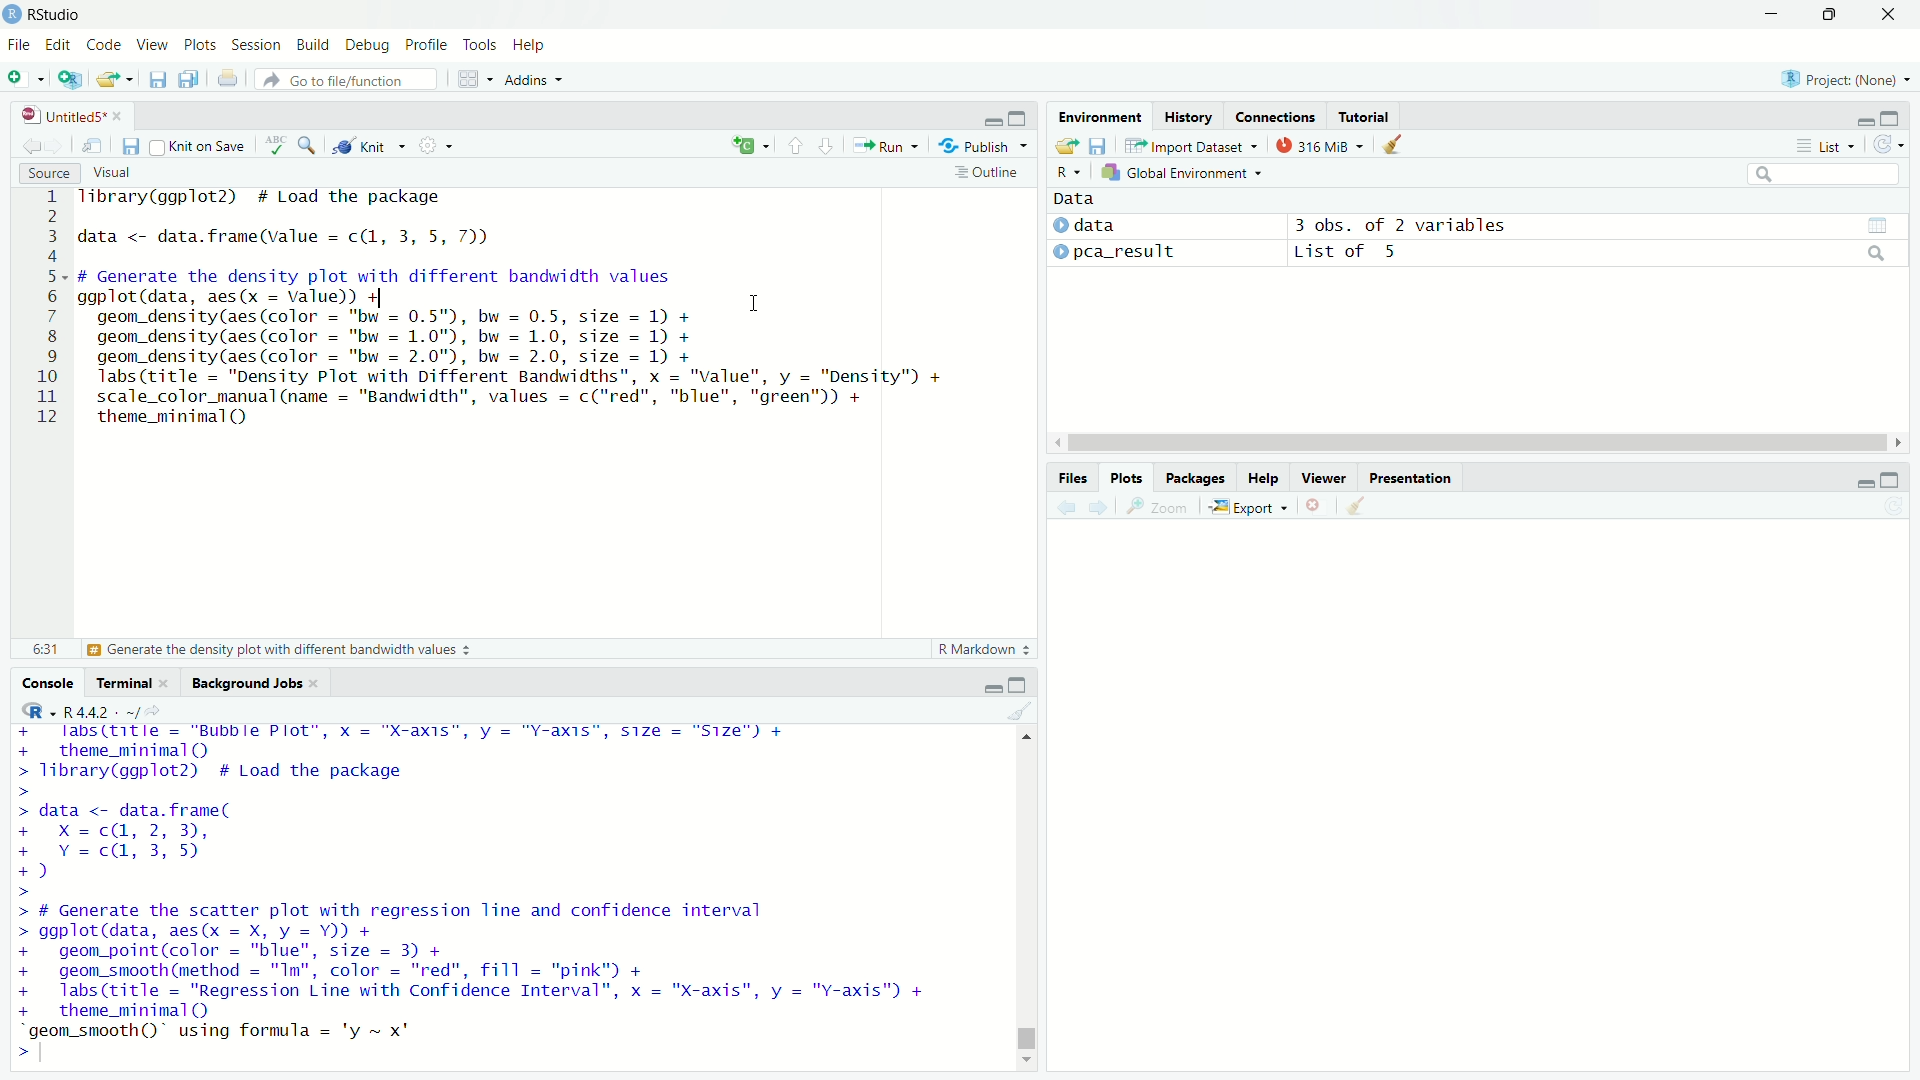  Describe the element at coordinates (246, 684) in the screenshot. I see `Background Jobs` at that location.